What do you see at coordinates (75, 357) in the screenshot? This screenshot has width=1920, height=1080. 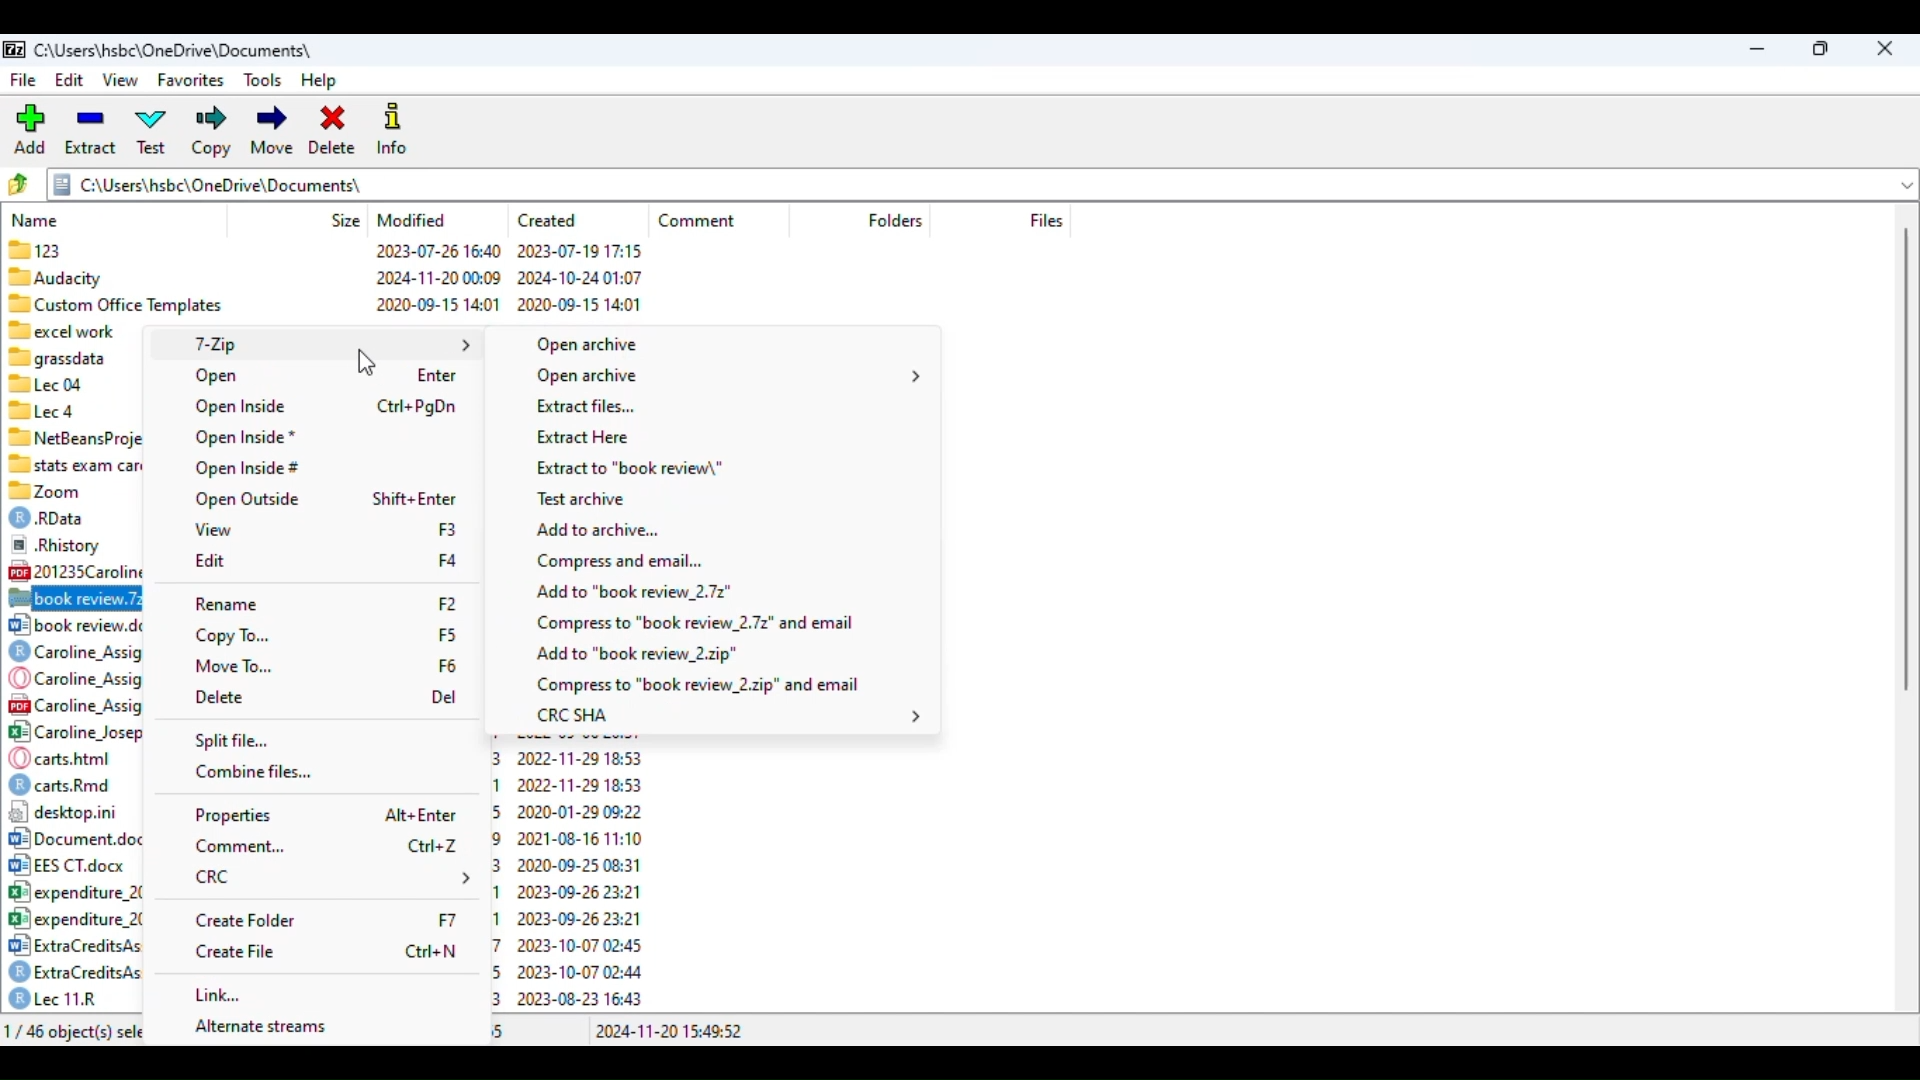 I see `7 grassdata 2024-10-25 15:50 2024-10-25 15:48` at bounding box center [75, 357].